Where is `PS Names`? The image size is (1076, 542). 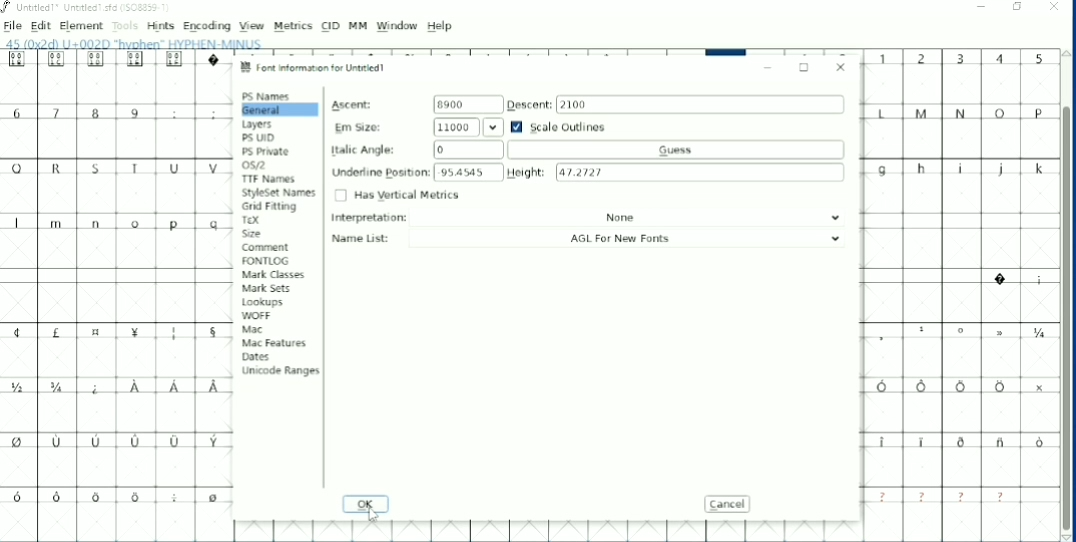 PS Names is located at coordinates (267, 96).